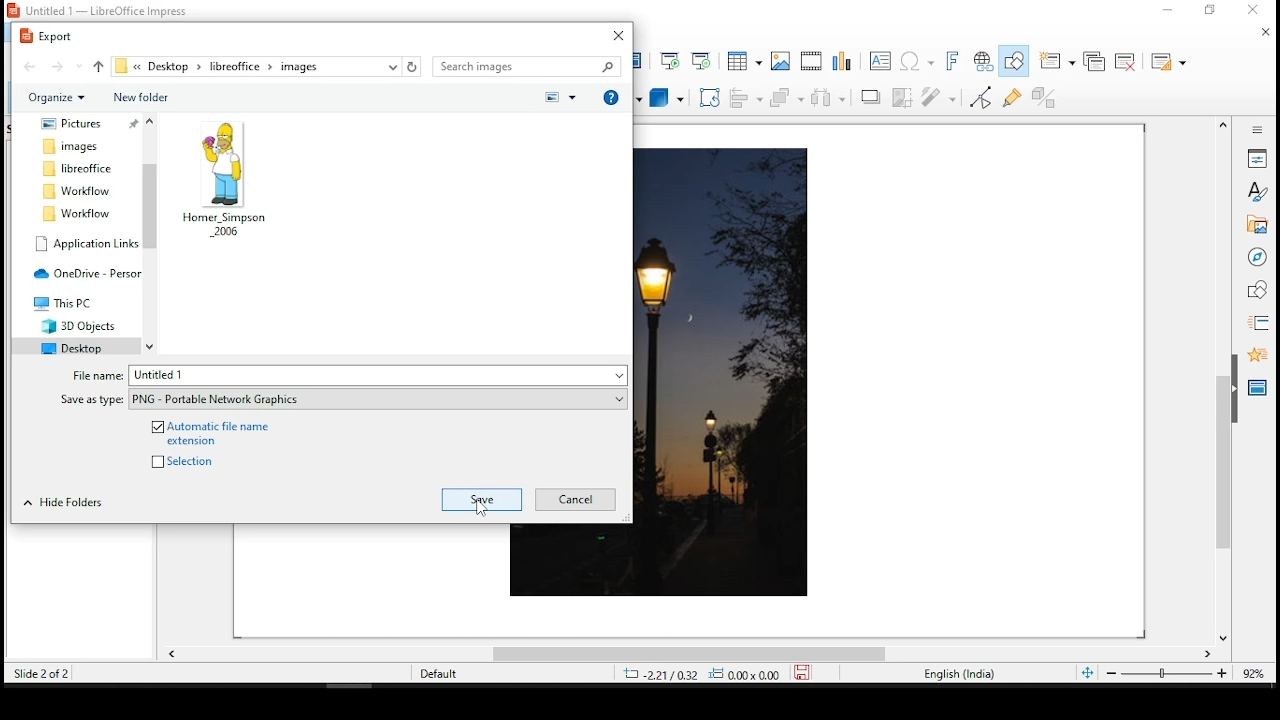 Image resolution: width=1280 pixels, height=720 pixels. What do you see at coordinates (482, 499) in the screenshot?
I see `save` at bounding box center [482, 499].